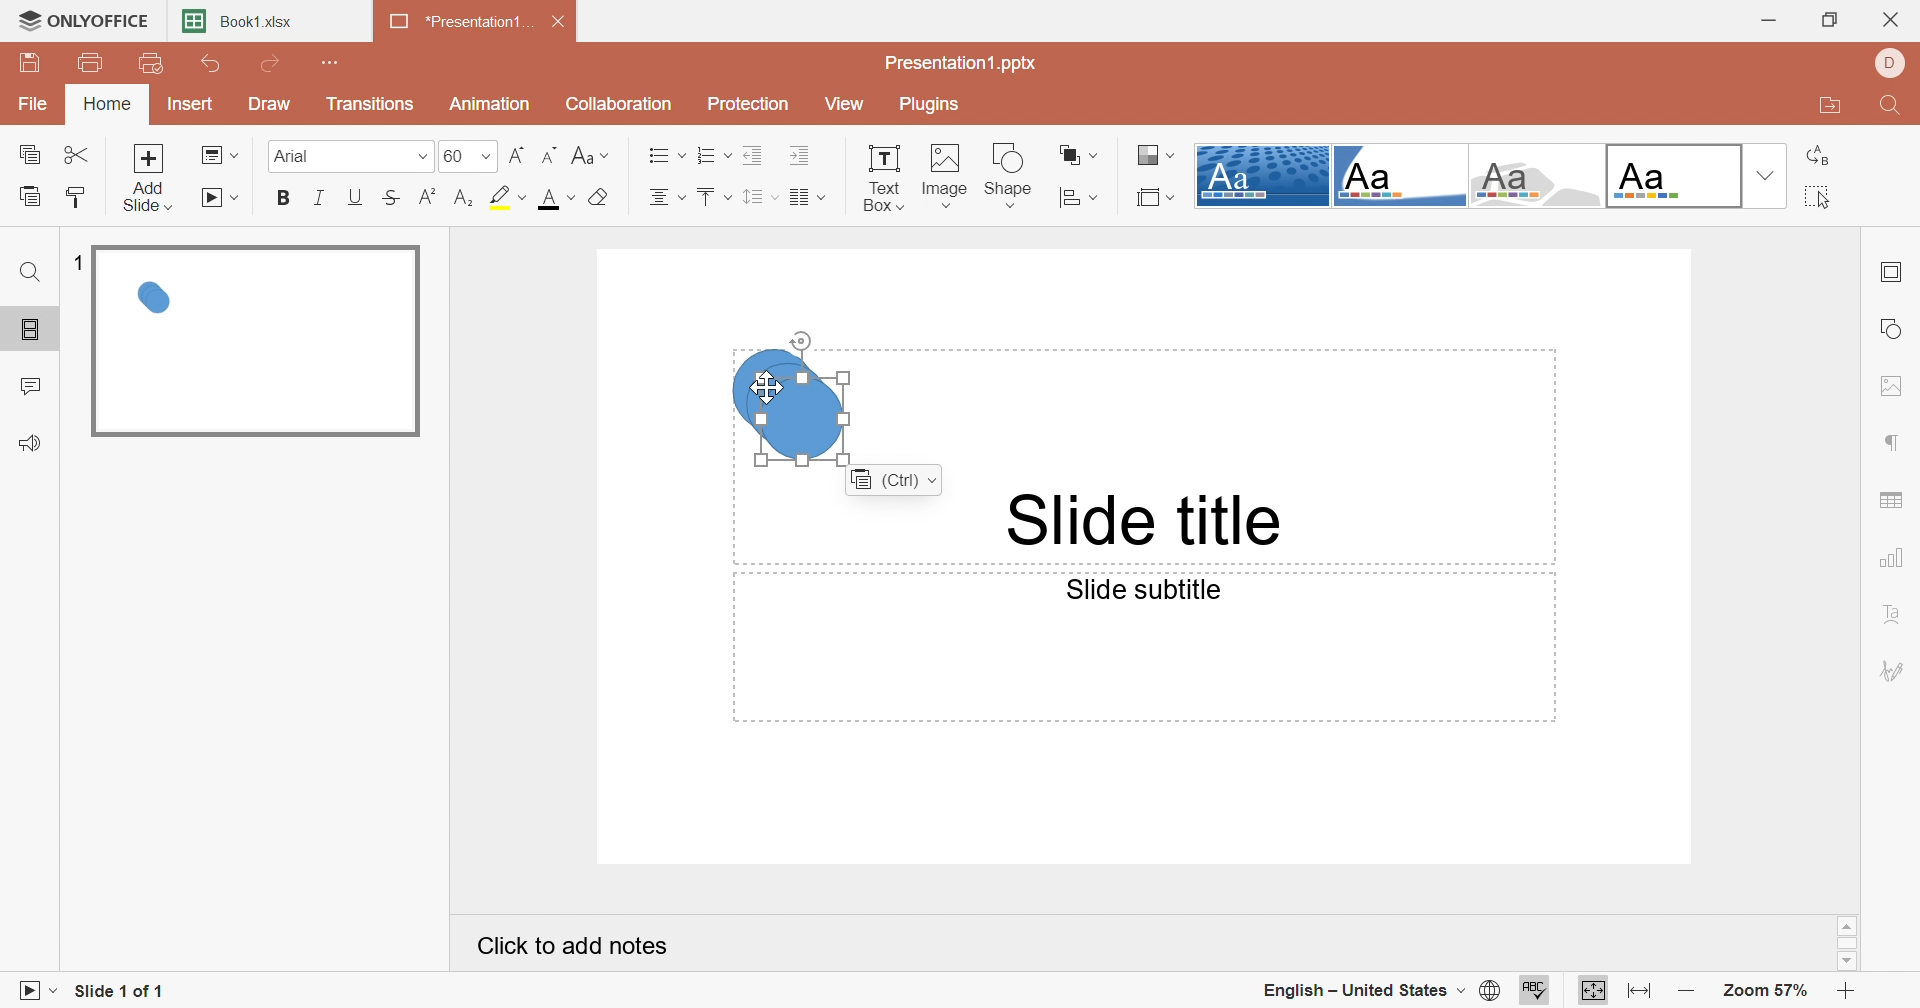 Image resolution: width=1920 pixels, height=1008 pixels. Describe the element at coordinates (667, 197) in the screenshot. I see `Horizontal align` at that location.